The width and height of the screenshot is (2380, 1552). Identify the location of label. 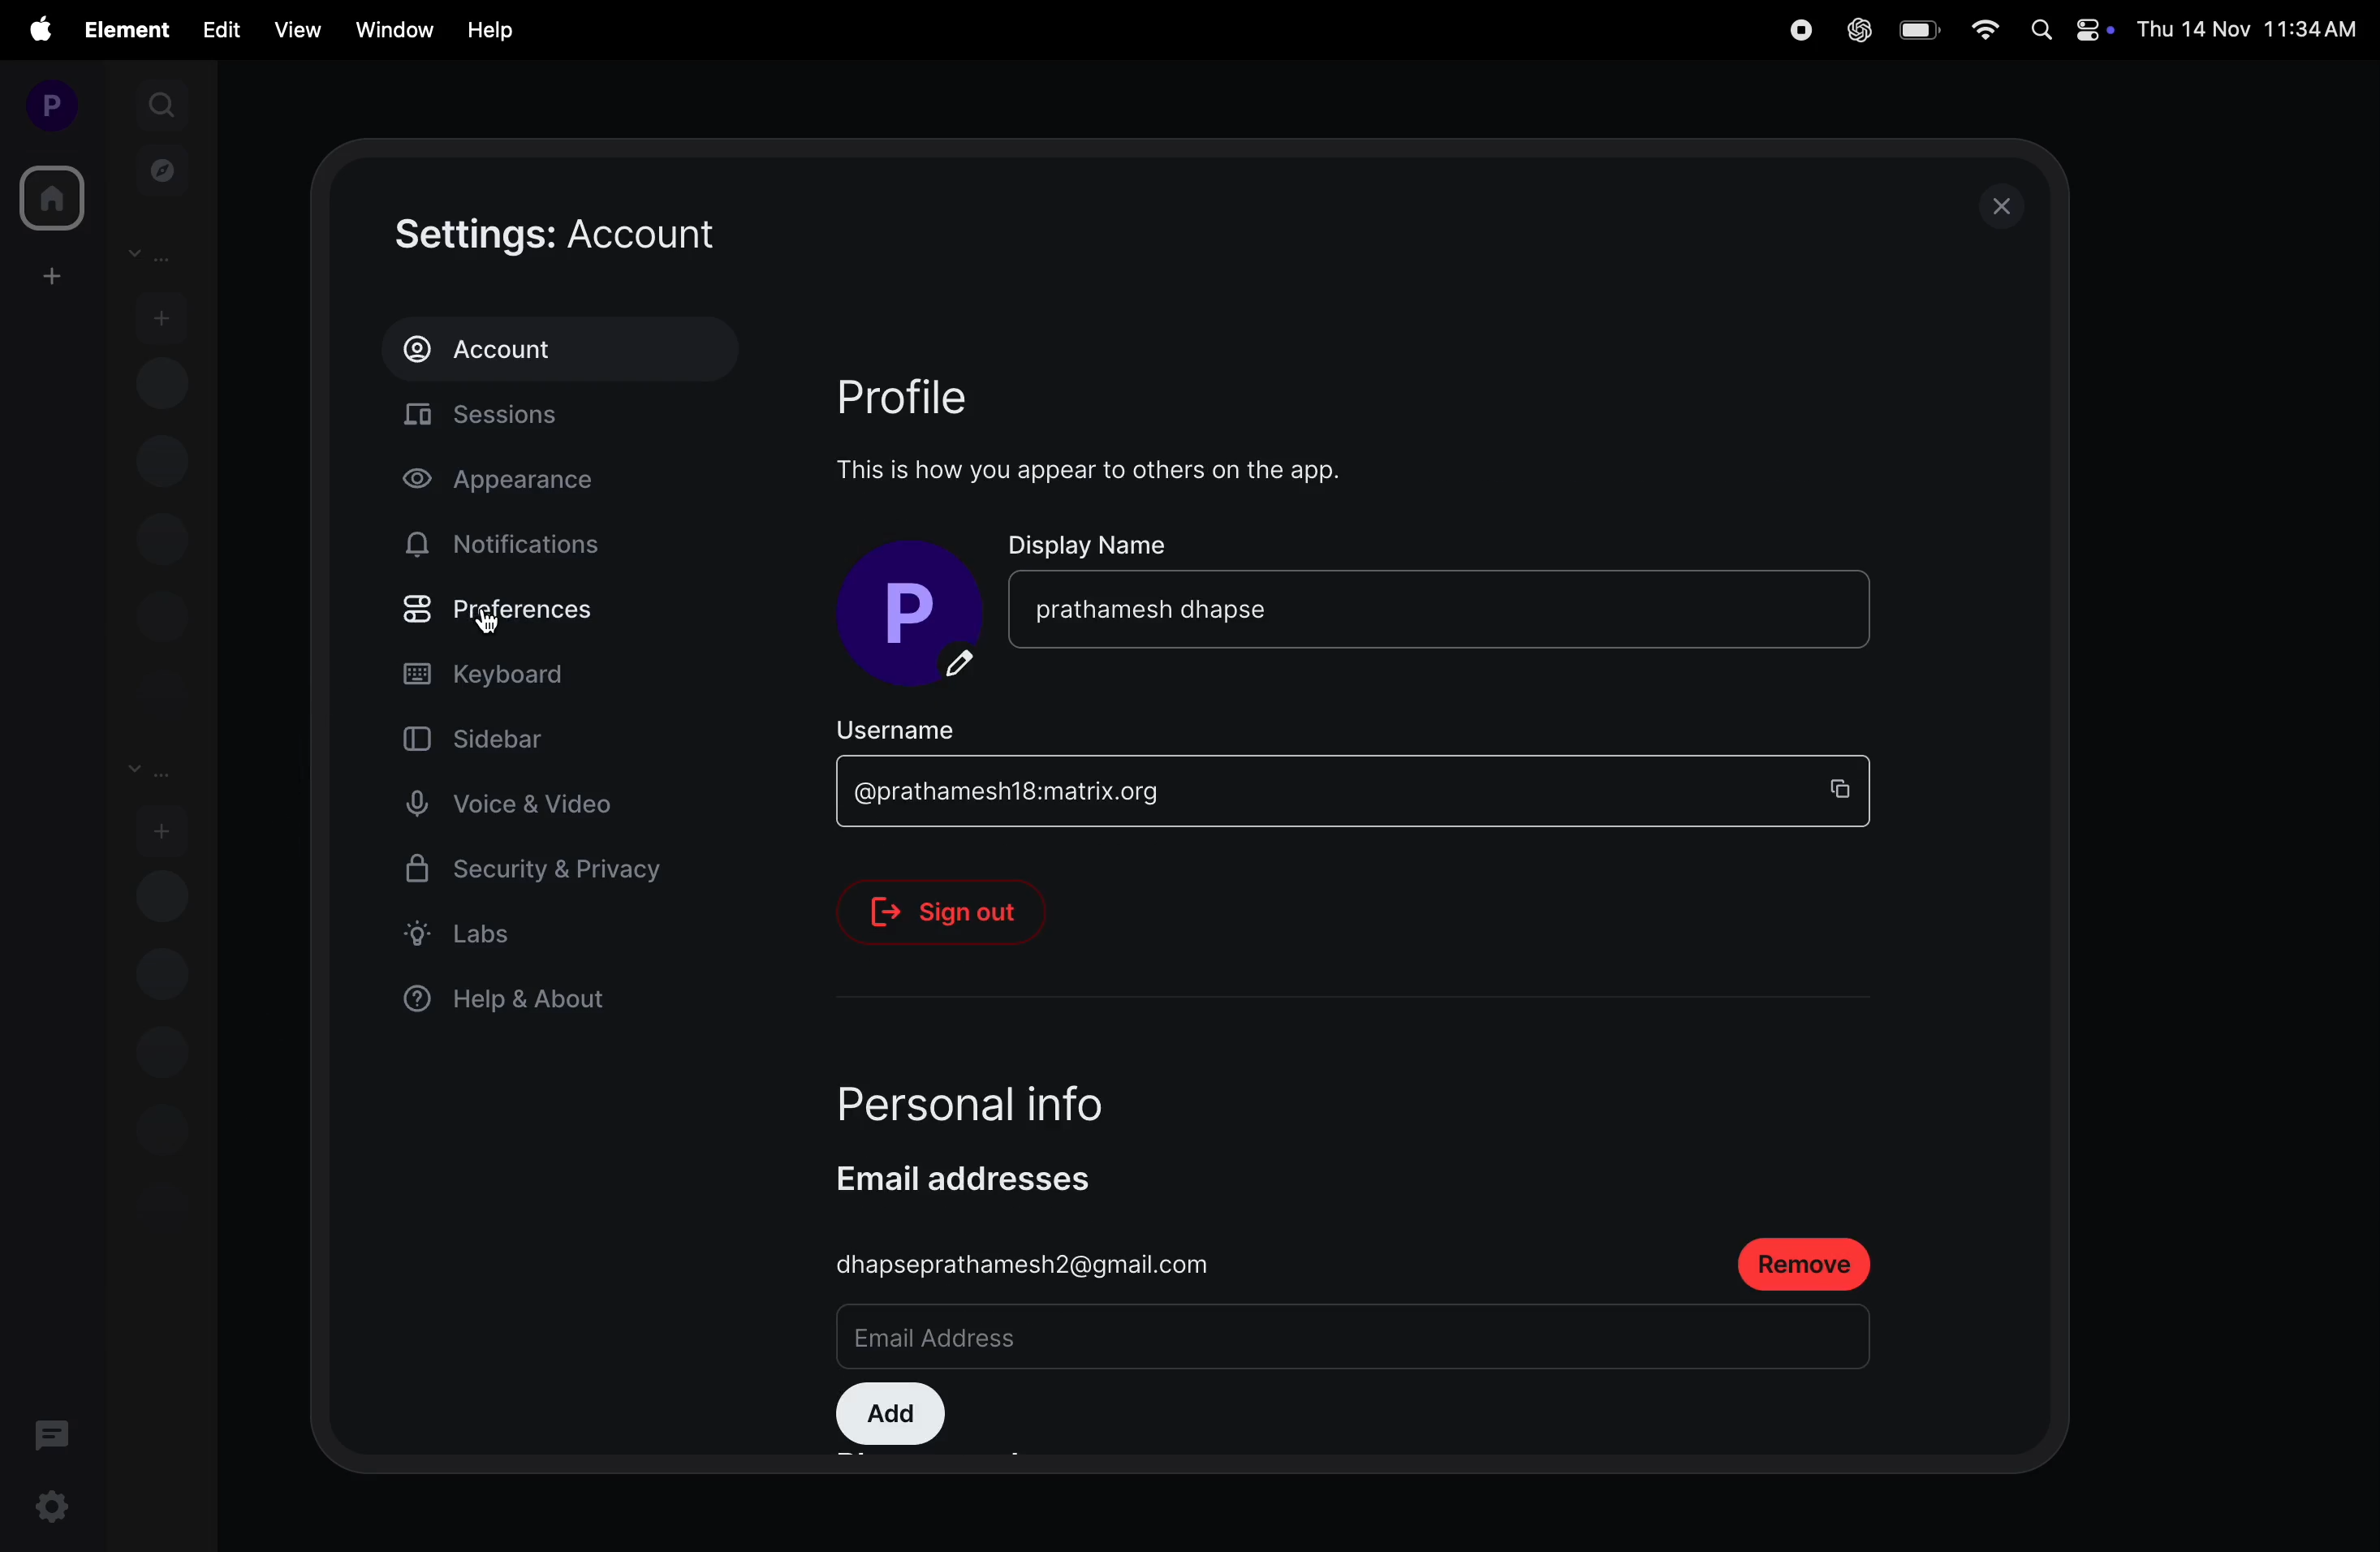
(496, 939).